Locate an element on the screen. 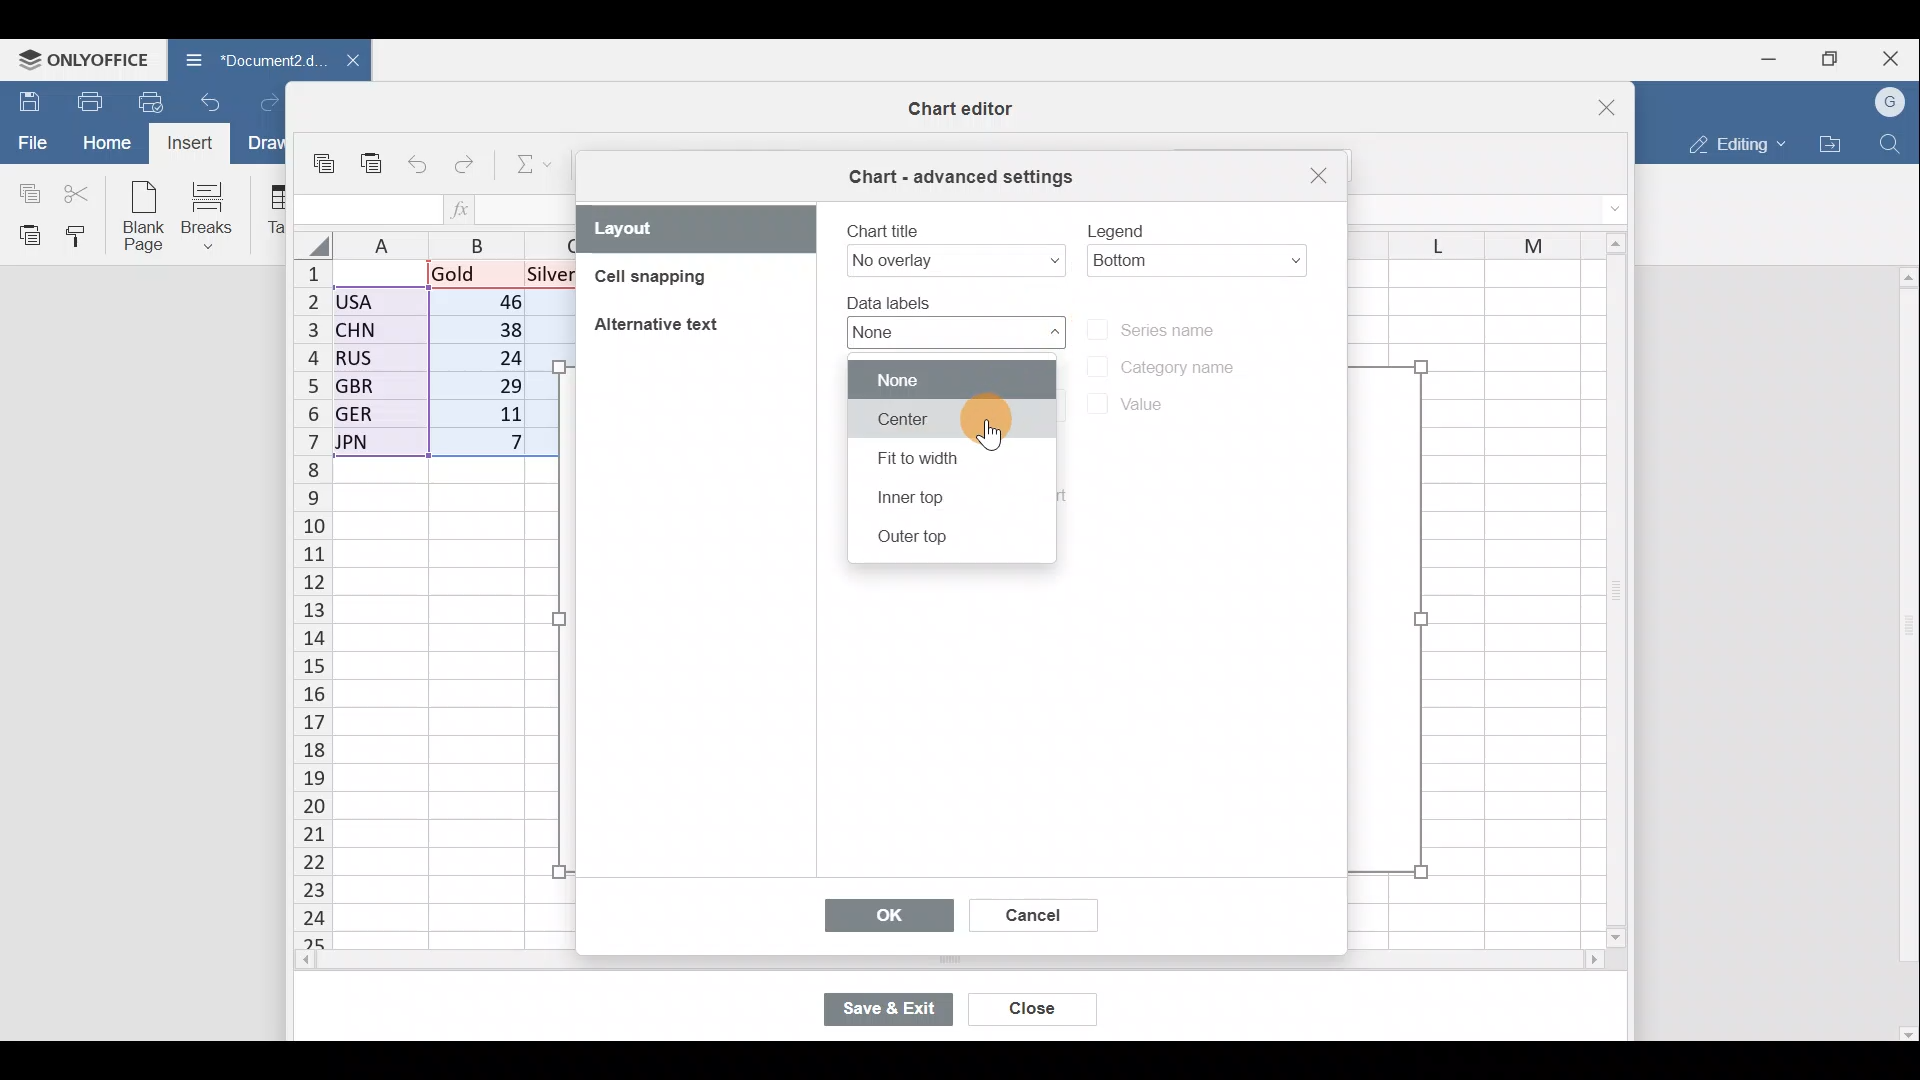 This screenshot has height=1080, width=1920. Alternative text is located at coordinates (661, 323).